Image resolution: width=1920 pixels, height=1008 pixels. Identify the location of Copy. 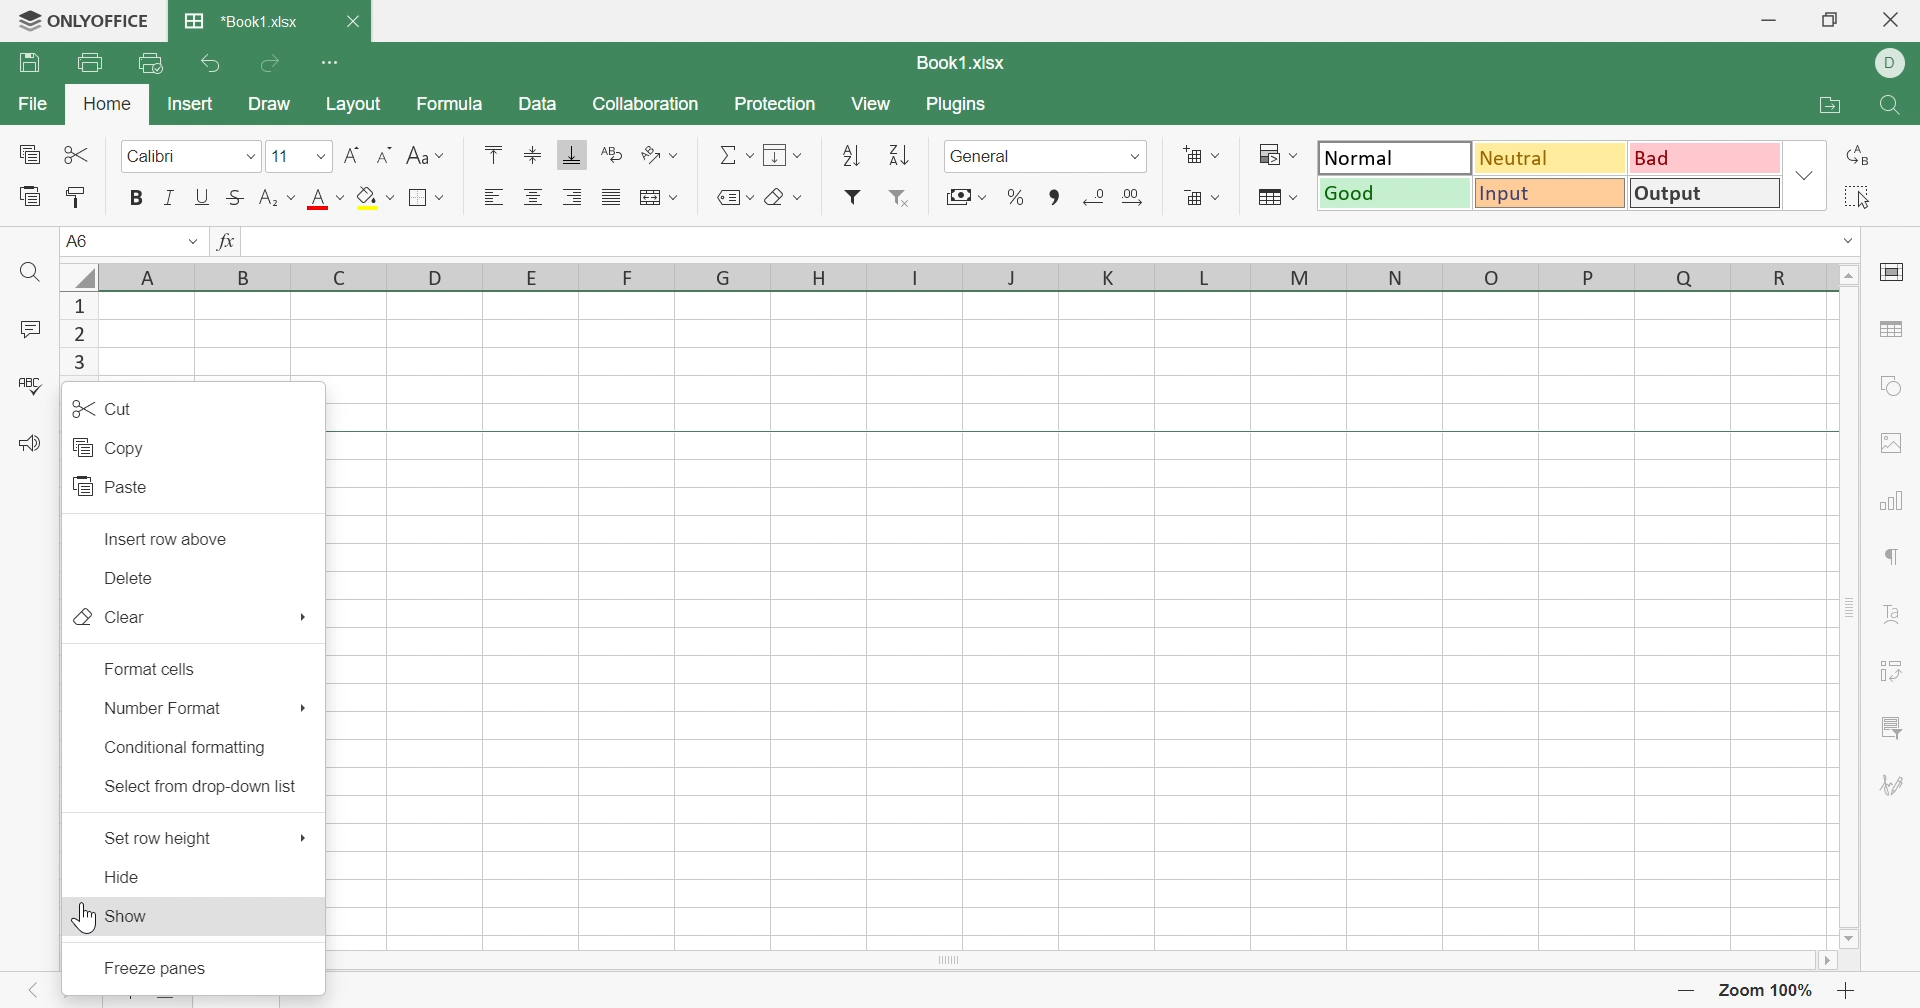
(33, 155).